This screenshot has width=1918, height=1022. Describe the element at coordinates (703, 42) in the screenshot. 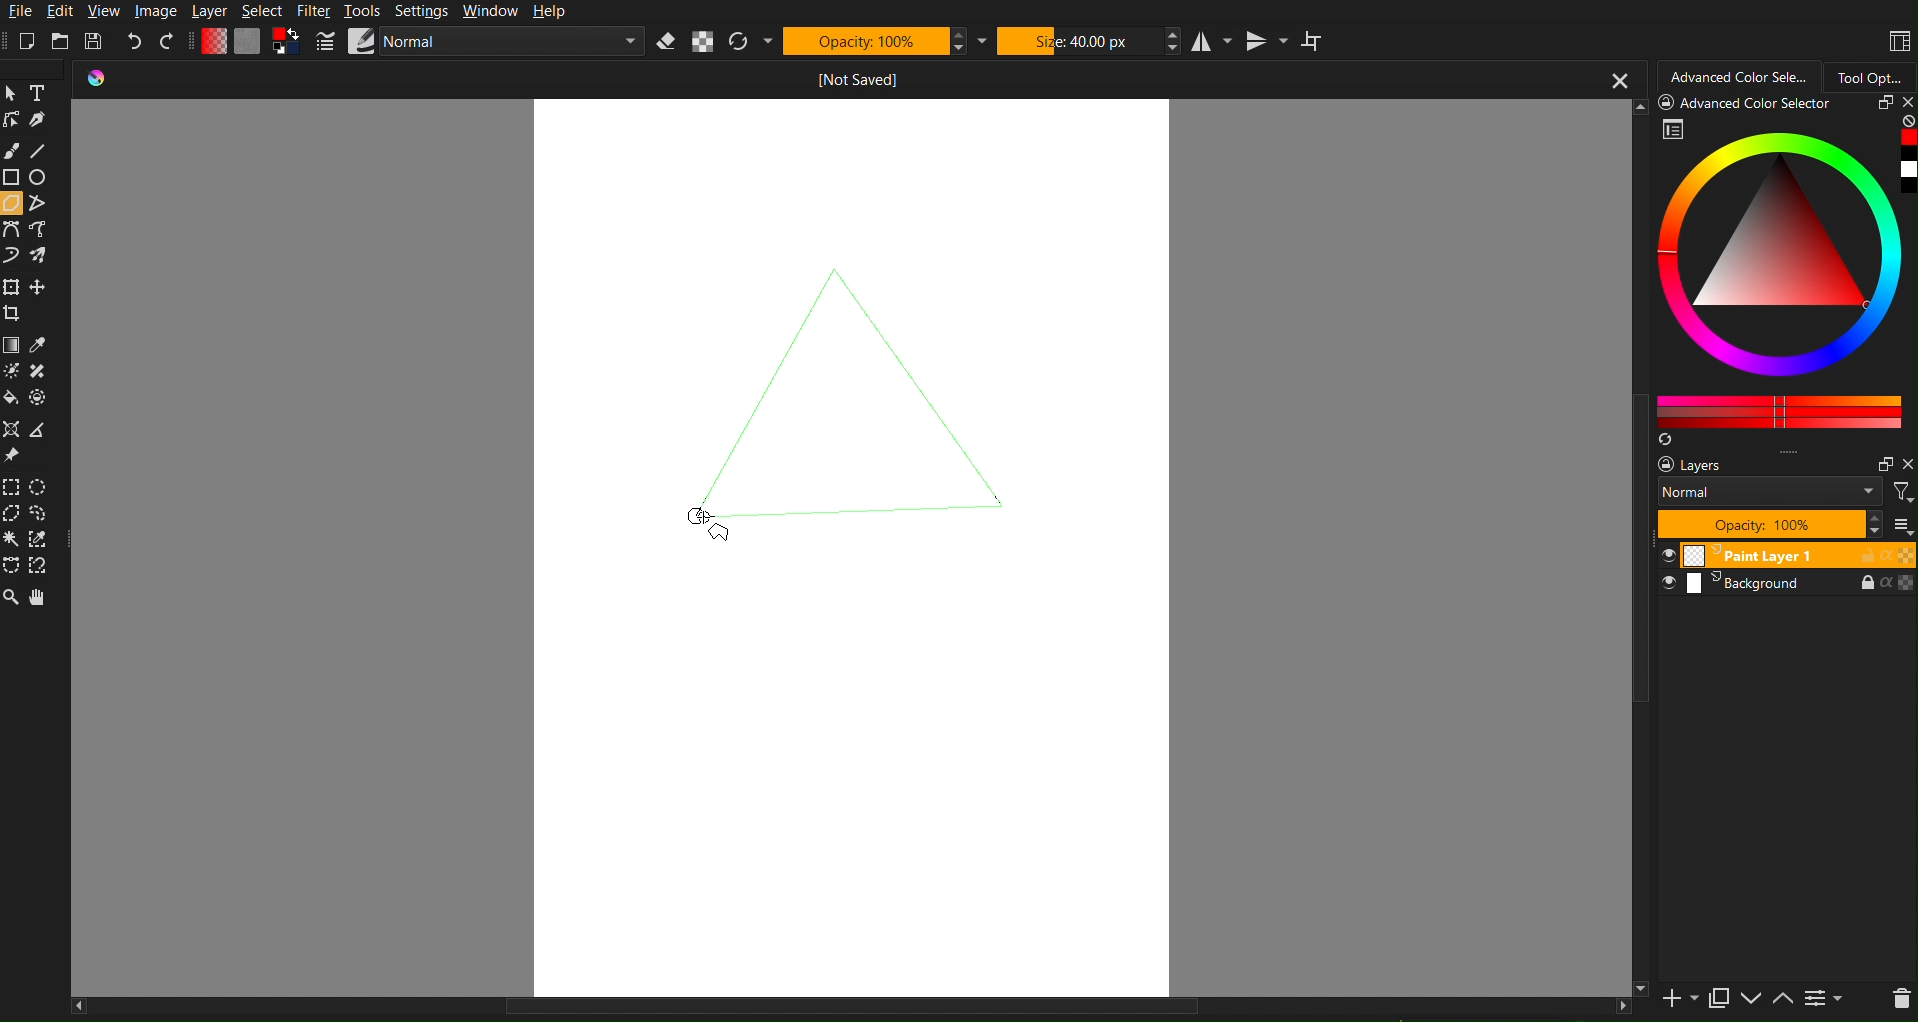

I see `Alpha` at that location.